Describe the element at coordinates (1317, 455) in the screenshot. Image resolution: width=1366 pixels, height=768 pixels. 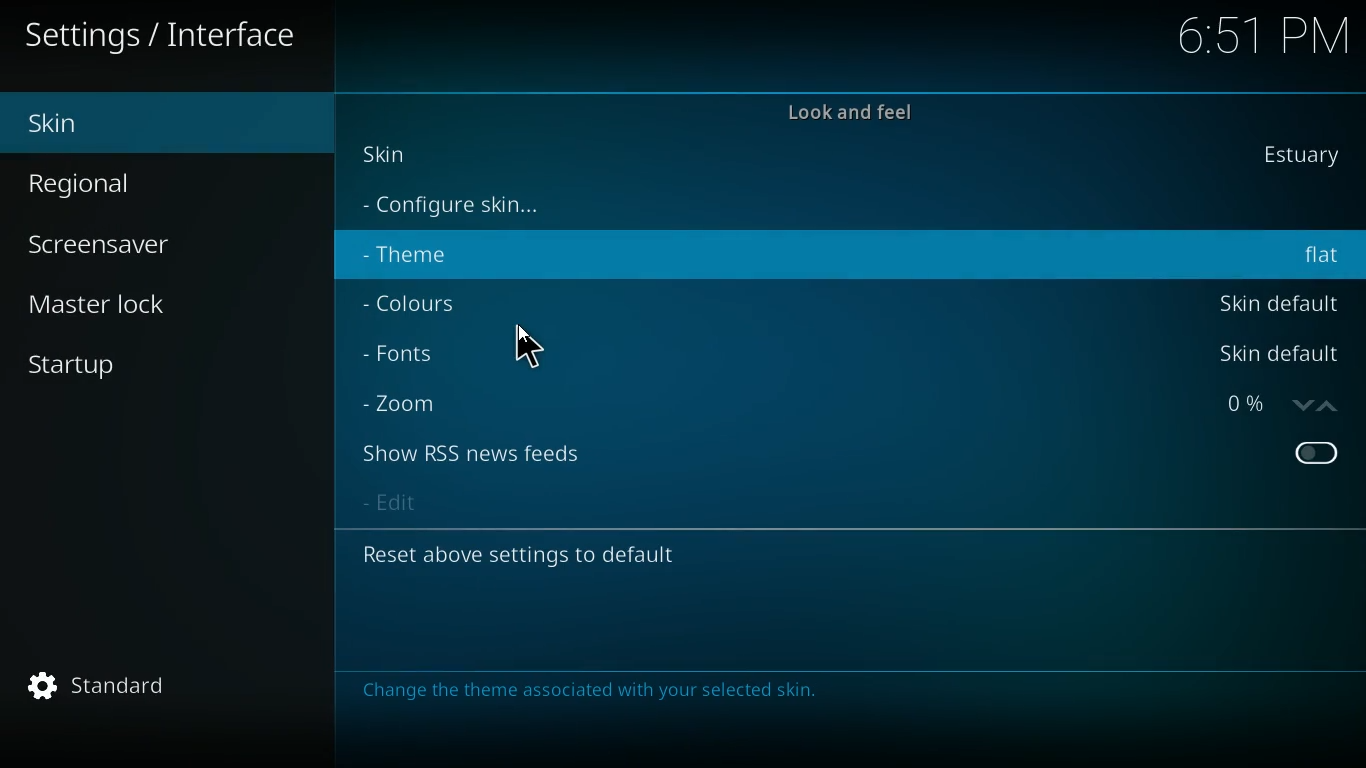
I see `on/off` at that location.